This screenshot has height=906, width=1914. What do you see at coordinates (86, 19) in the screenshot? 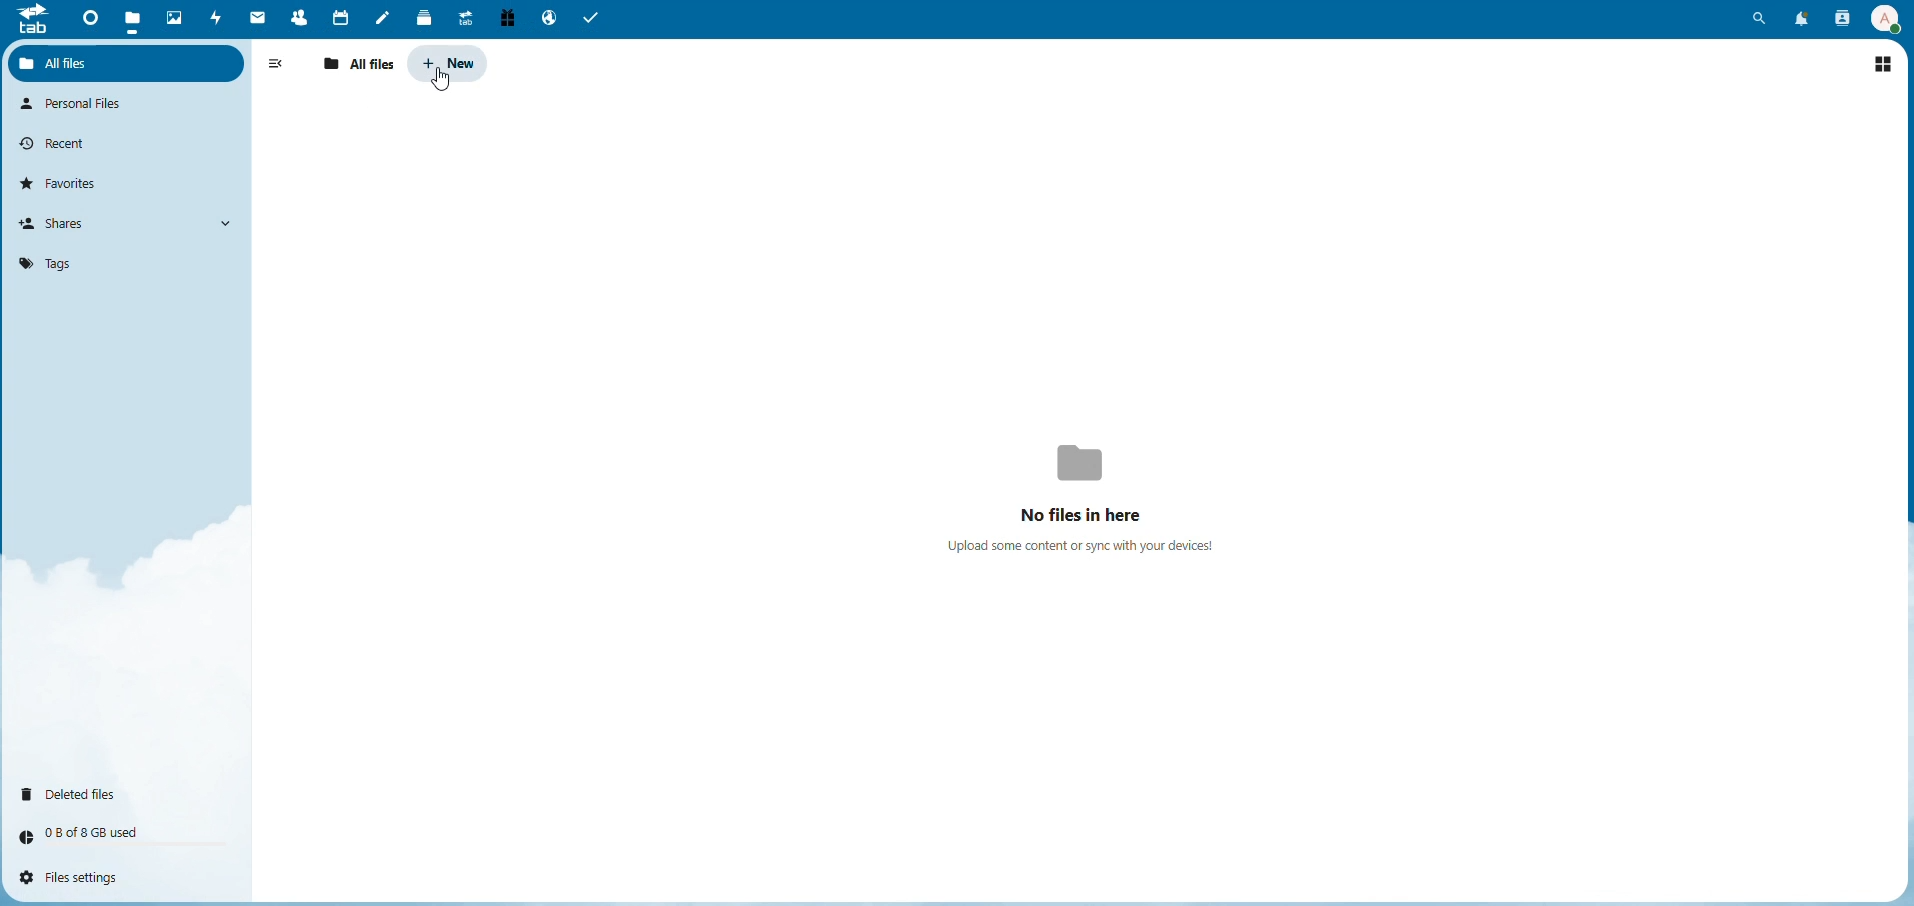
I see `dashboard` at bounding box center [86, 19].